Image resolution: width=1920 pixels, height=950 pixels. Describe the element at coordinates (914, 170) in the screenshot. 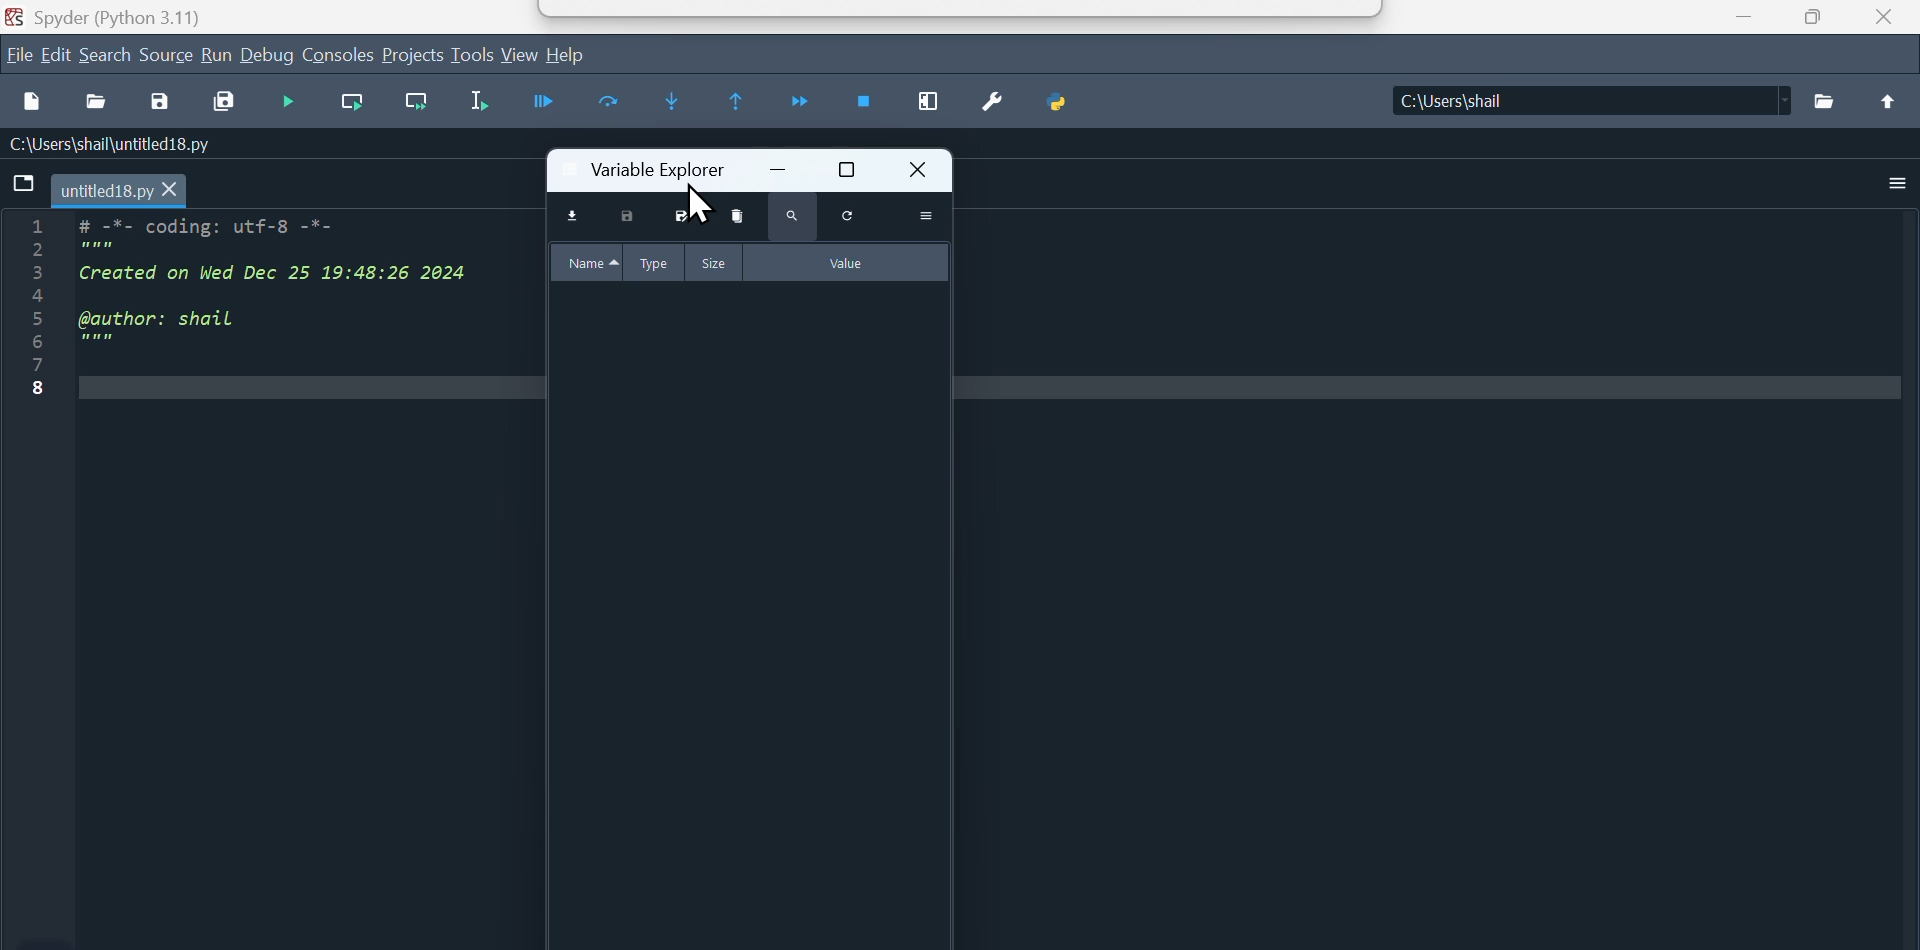

I see `close` at that location.